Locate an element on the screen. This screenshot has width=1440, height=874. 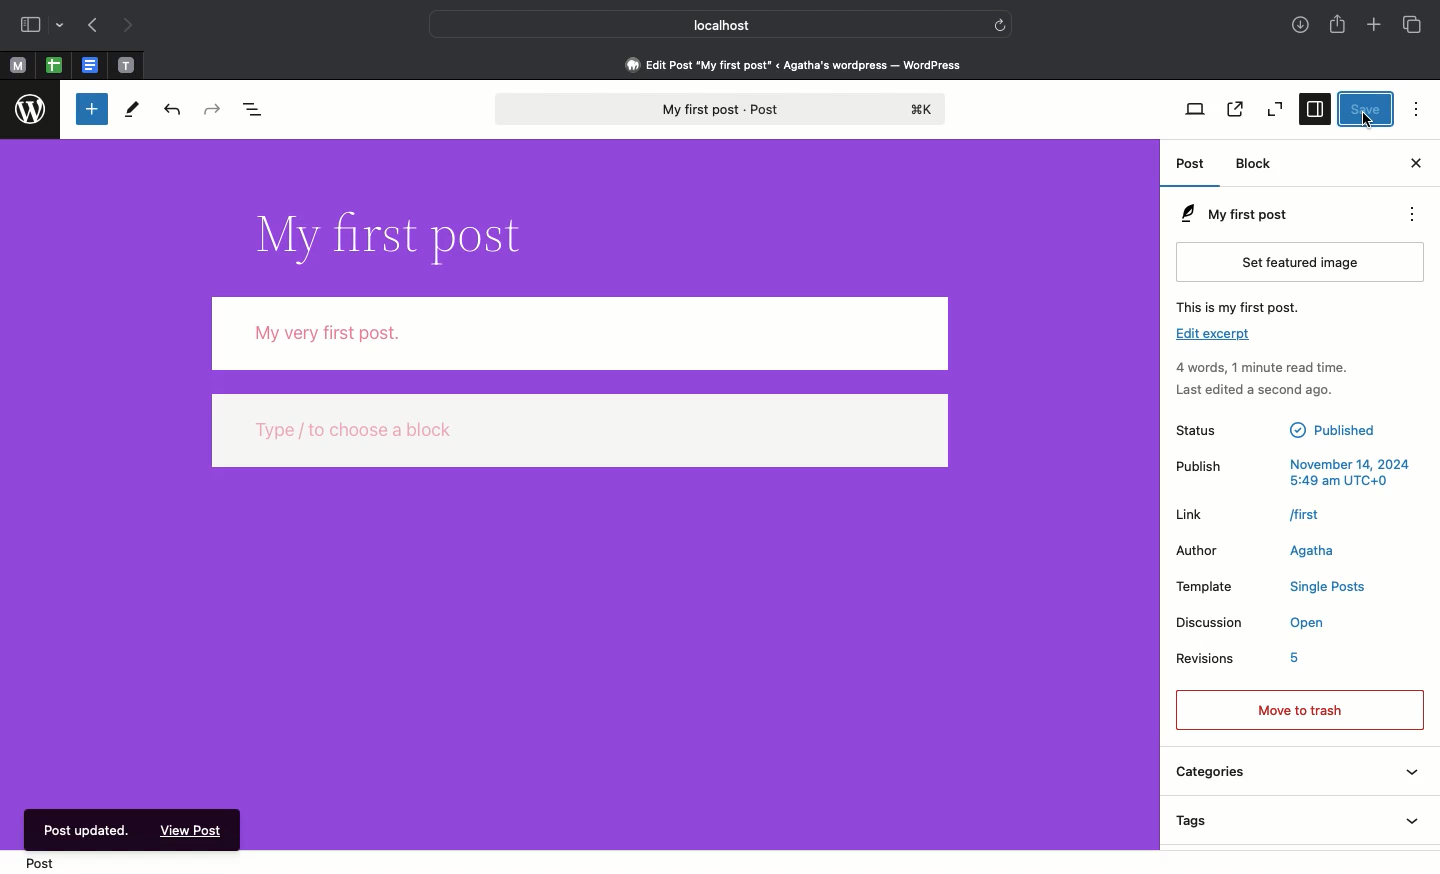
Activity is located at coordinates (1261, 368).